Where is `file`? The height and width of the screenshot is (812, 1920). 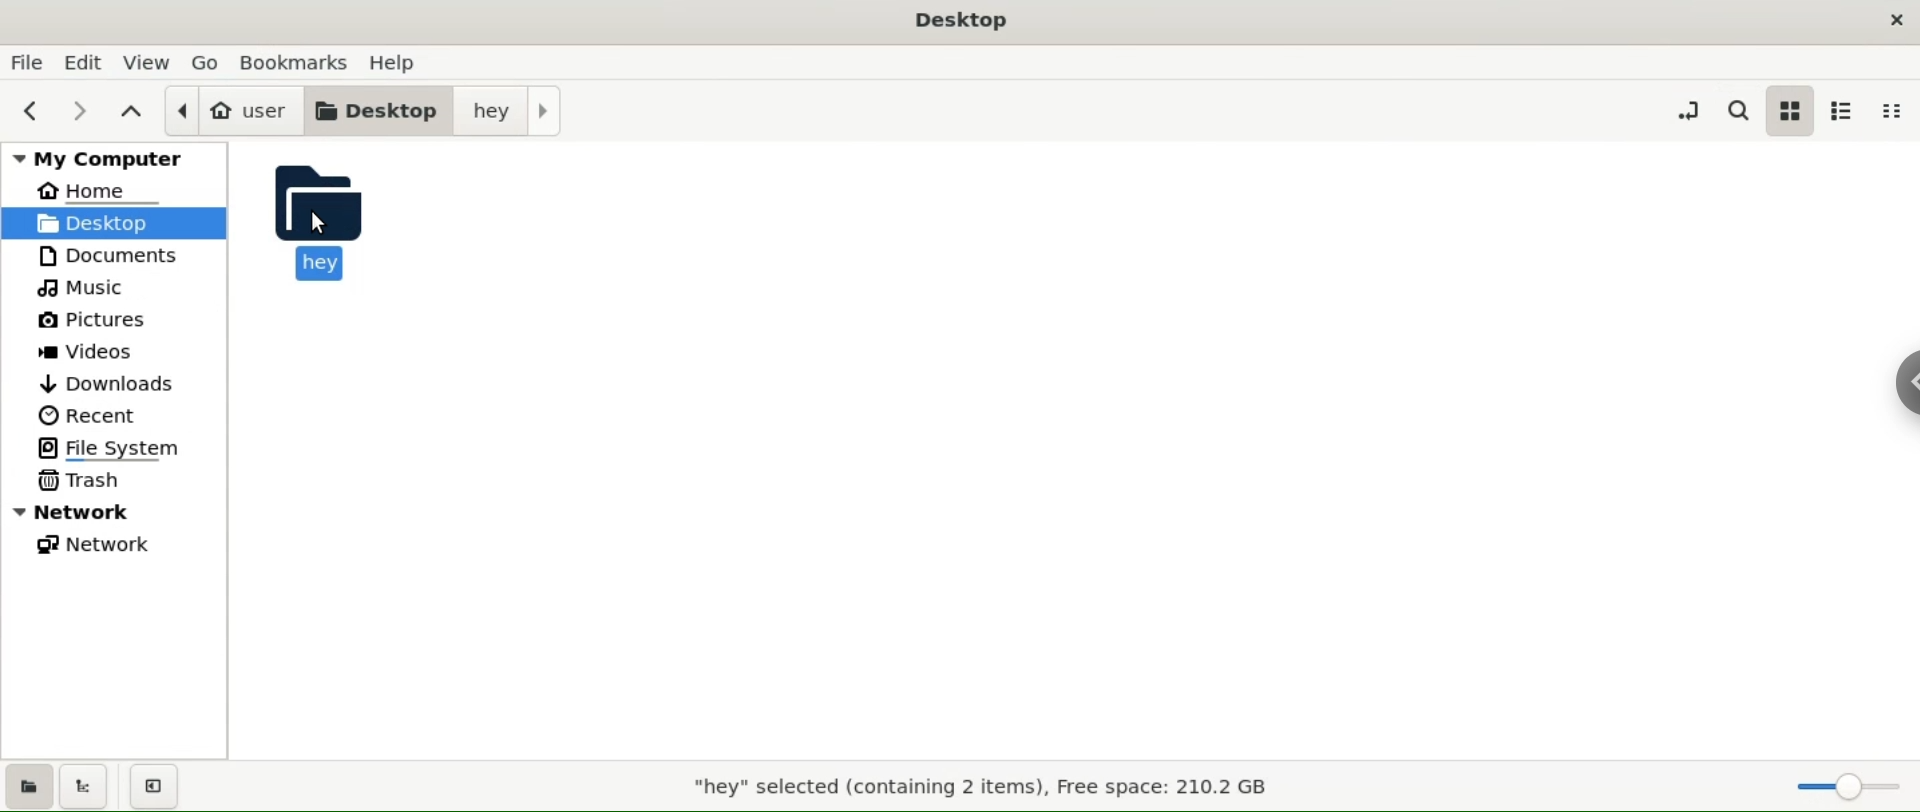
file is located at coordinates (26, 65).